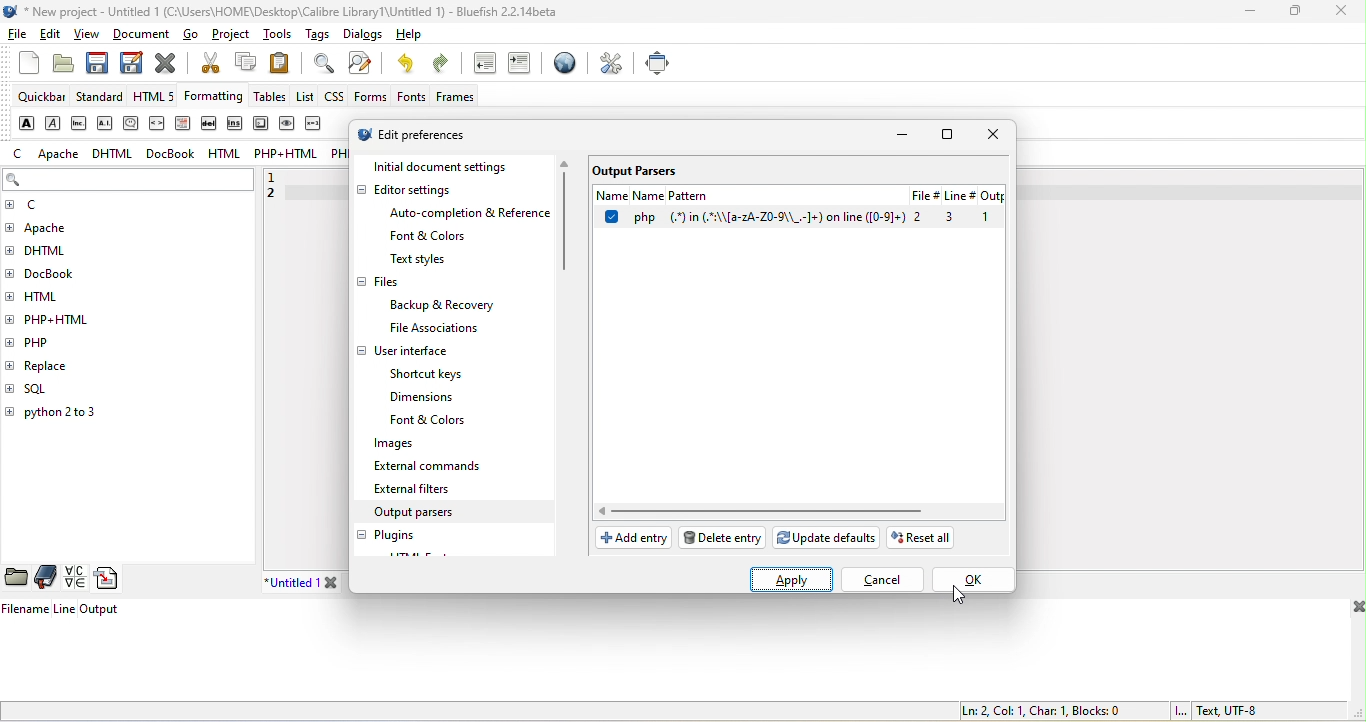  Describe the element at coordinates (233, 37) in the screenshot. I see `project` at that location.